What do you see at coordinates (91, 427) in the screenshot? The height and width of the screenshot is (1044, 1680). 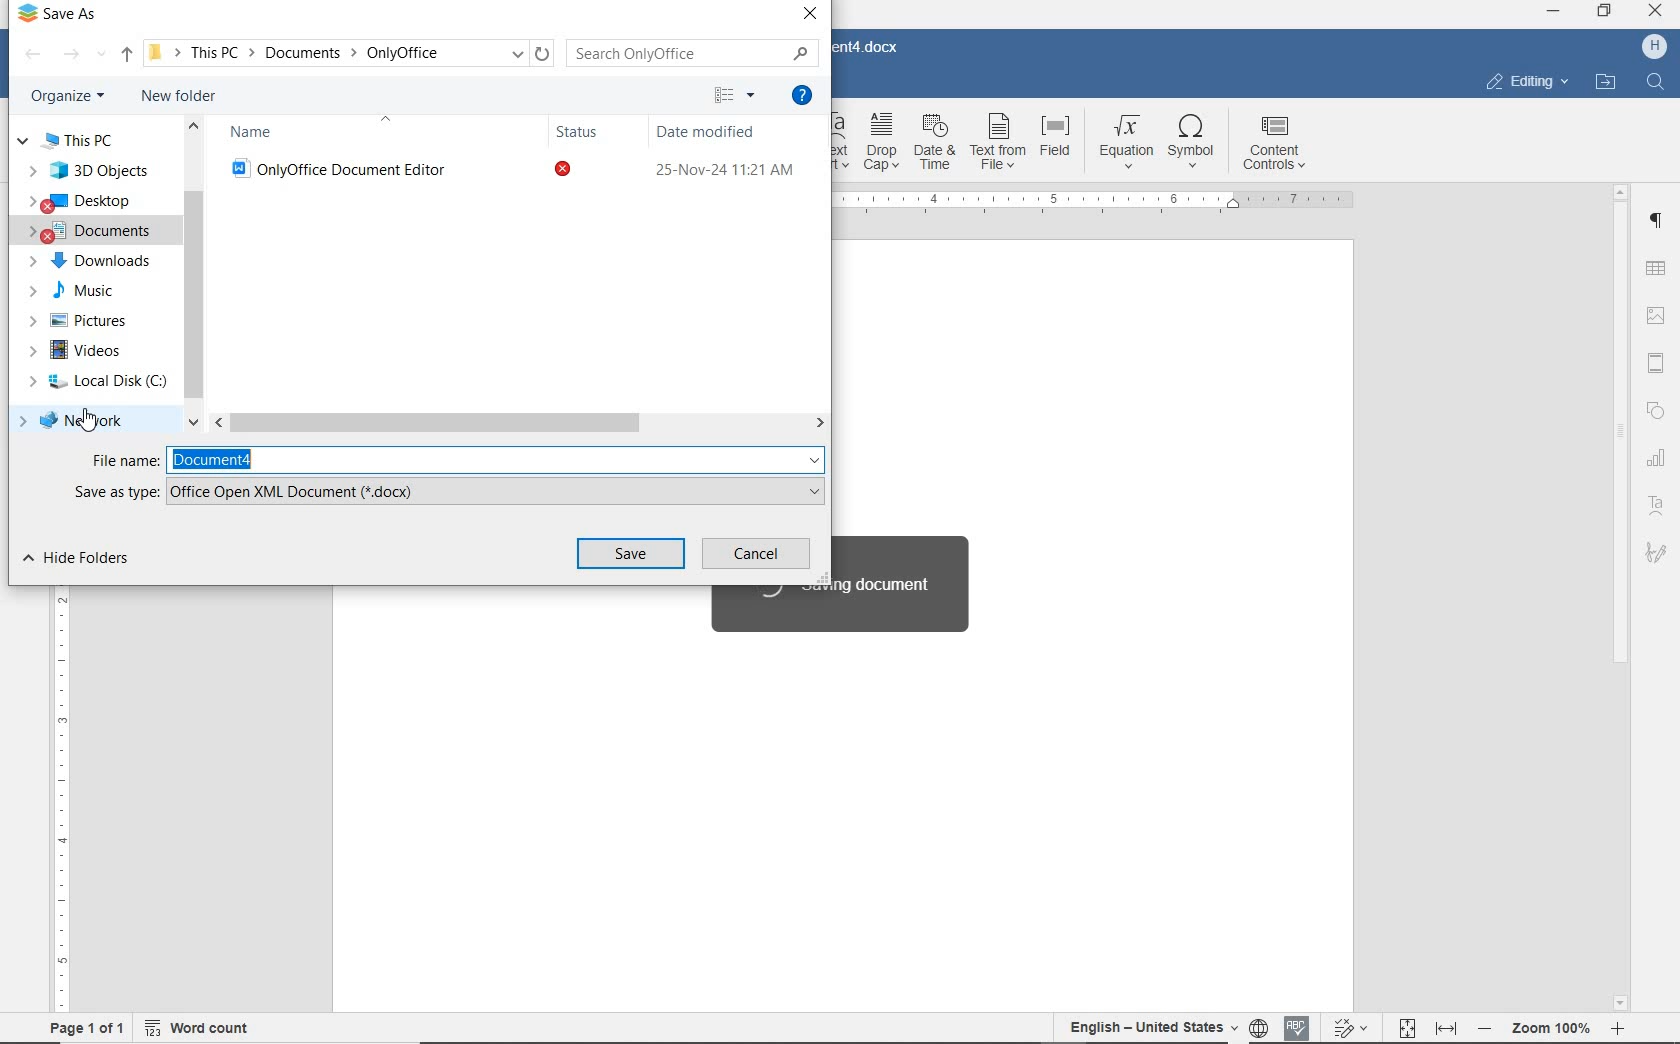 I see `Pointer` at bounding box center [91, 427].